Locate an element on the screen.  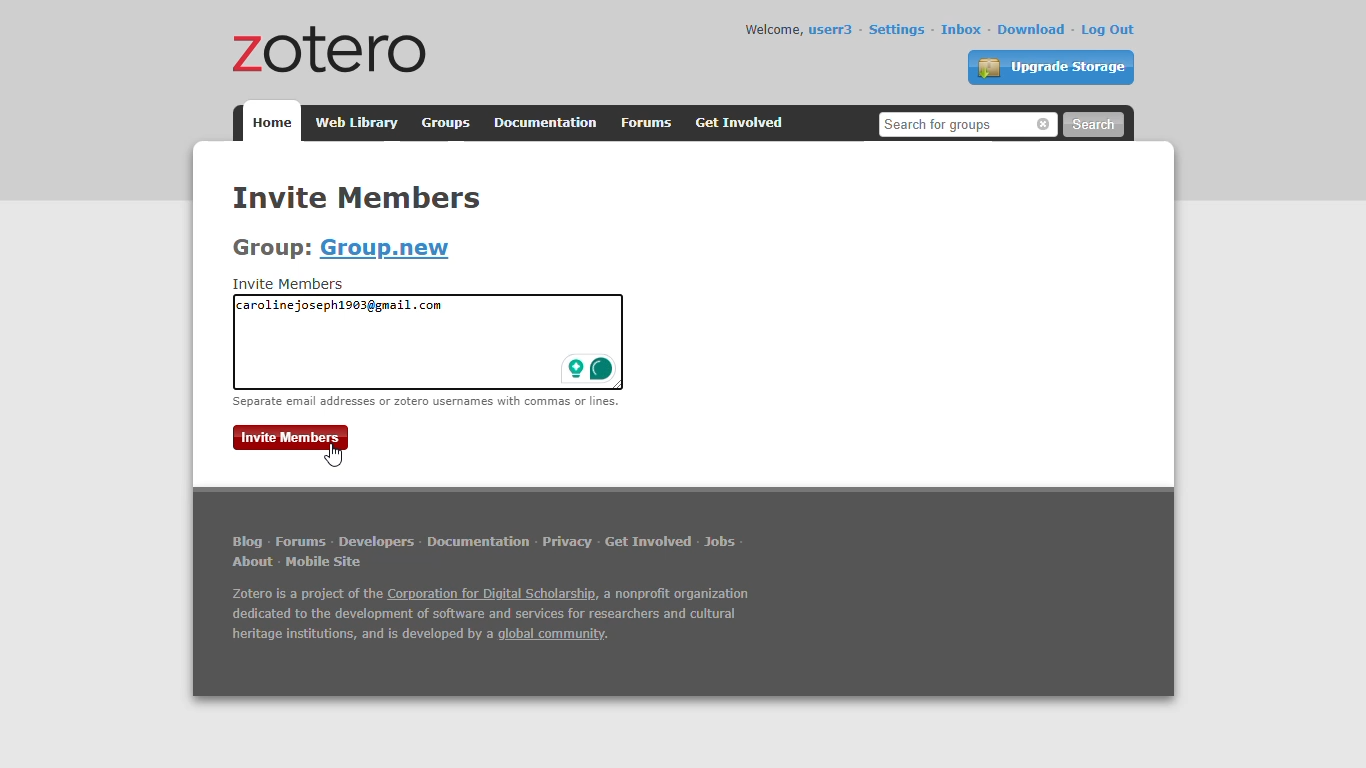
settings is located at coordinates (896, 29).